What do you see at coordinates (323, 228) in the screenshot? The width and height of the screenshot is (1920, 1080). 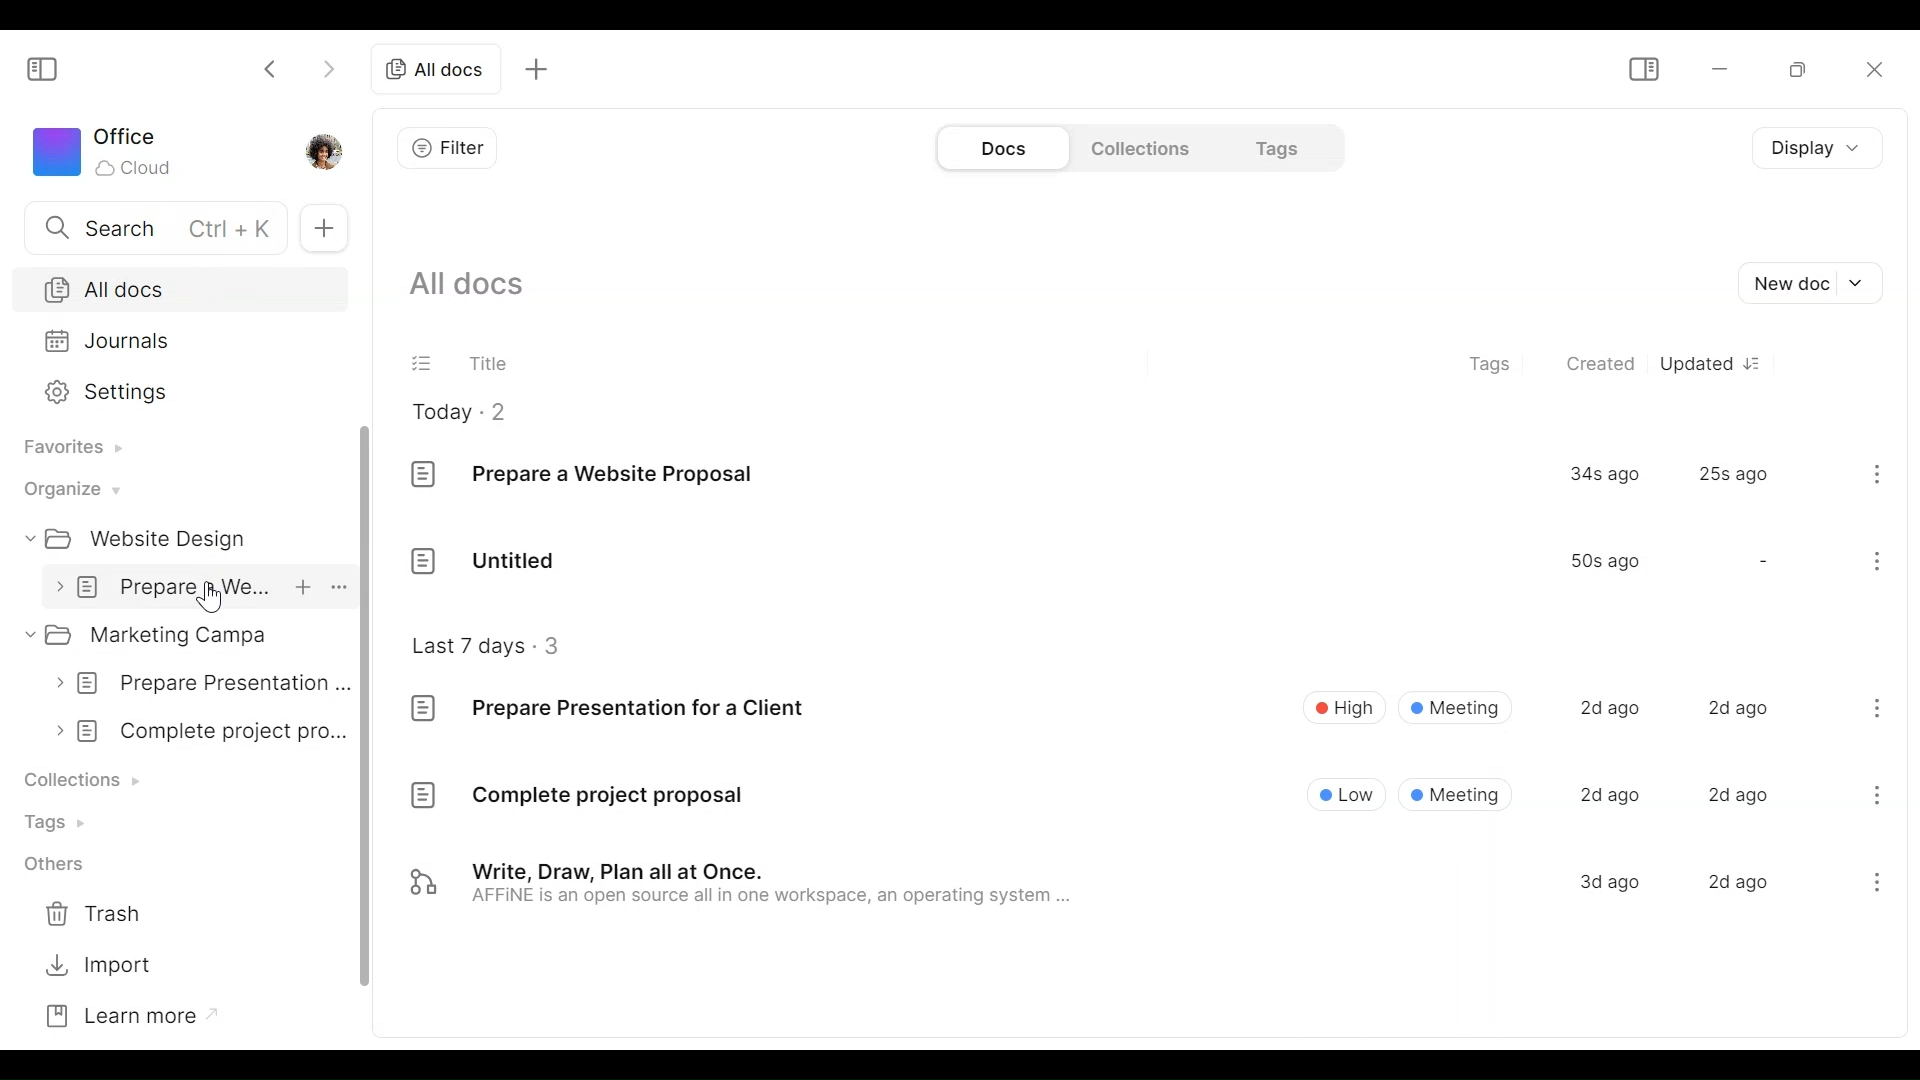 I see `New` at bounding box center [323, 228].